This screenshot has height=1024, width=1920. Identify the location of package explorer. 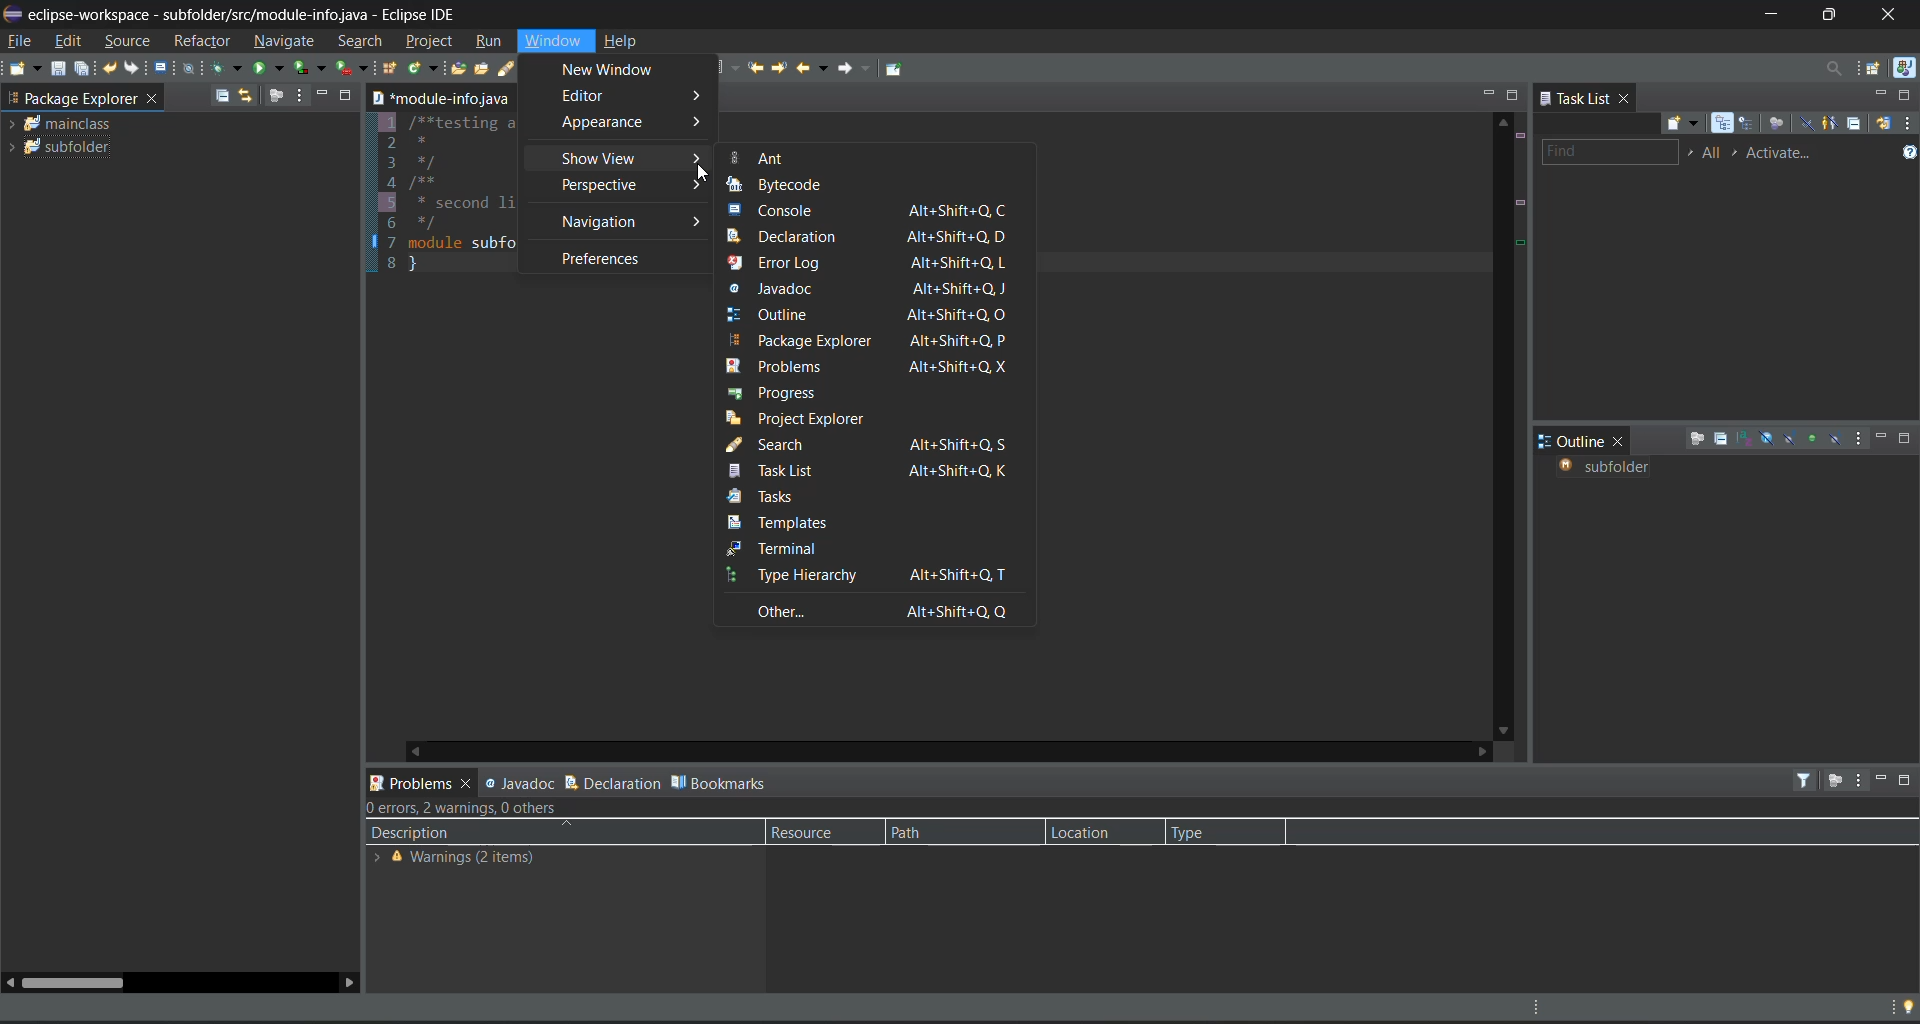
(877, 340).